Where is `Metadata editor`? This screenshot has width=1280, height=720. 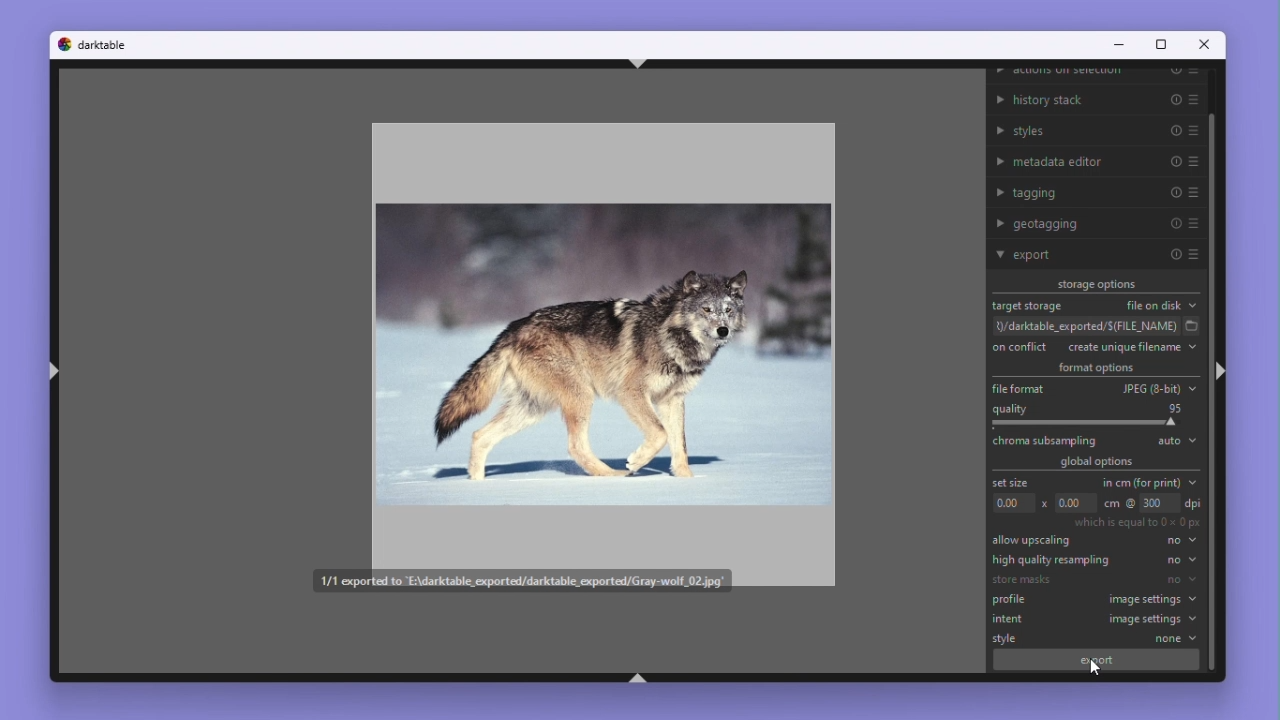
Metadata editor is located at coordinates (1099, 160).